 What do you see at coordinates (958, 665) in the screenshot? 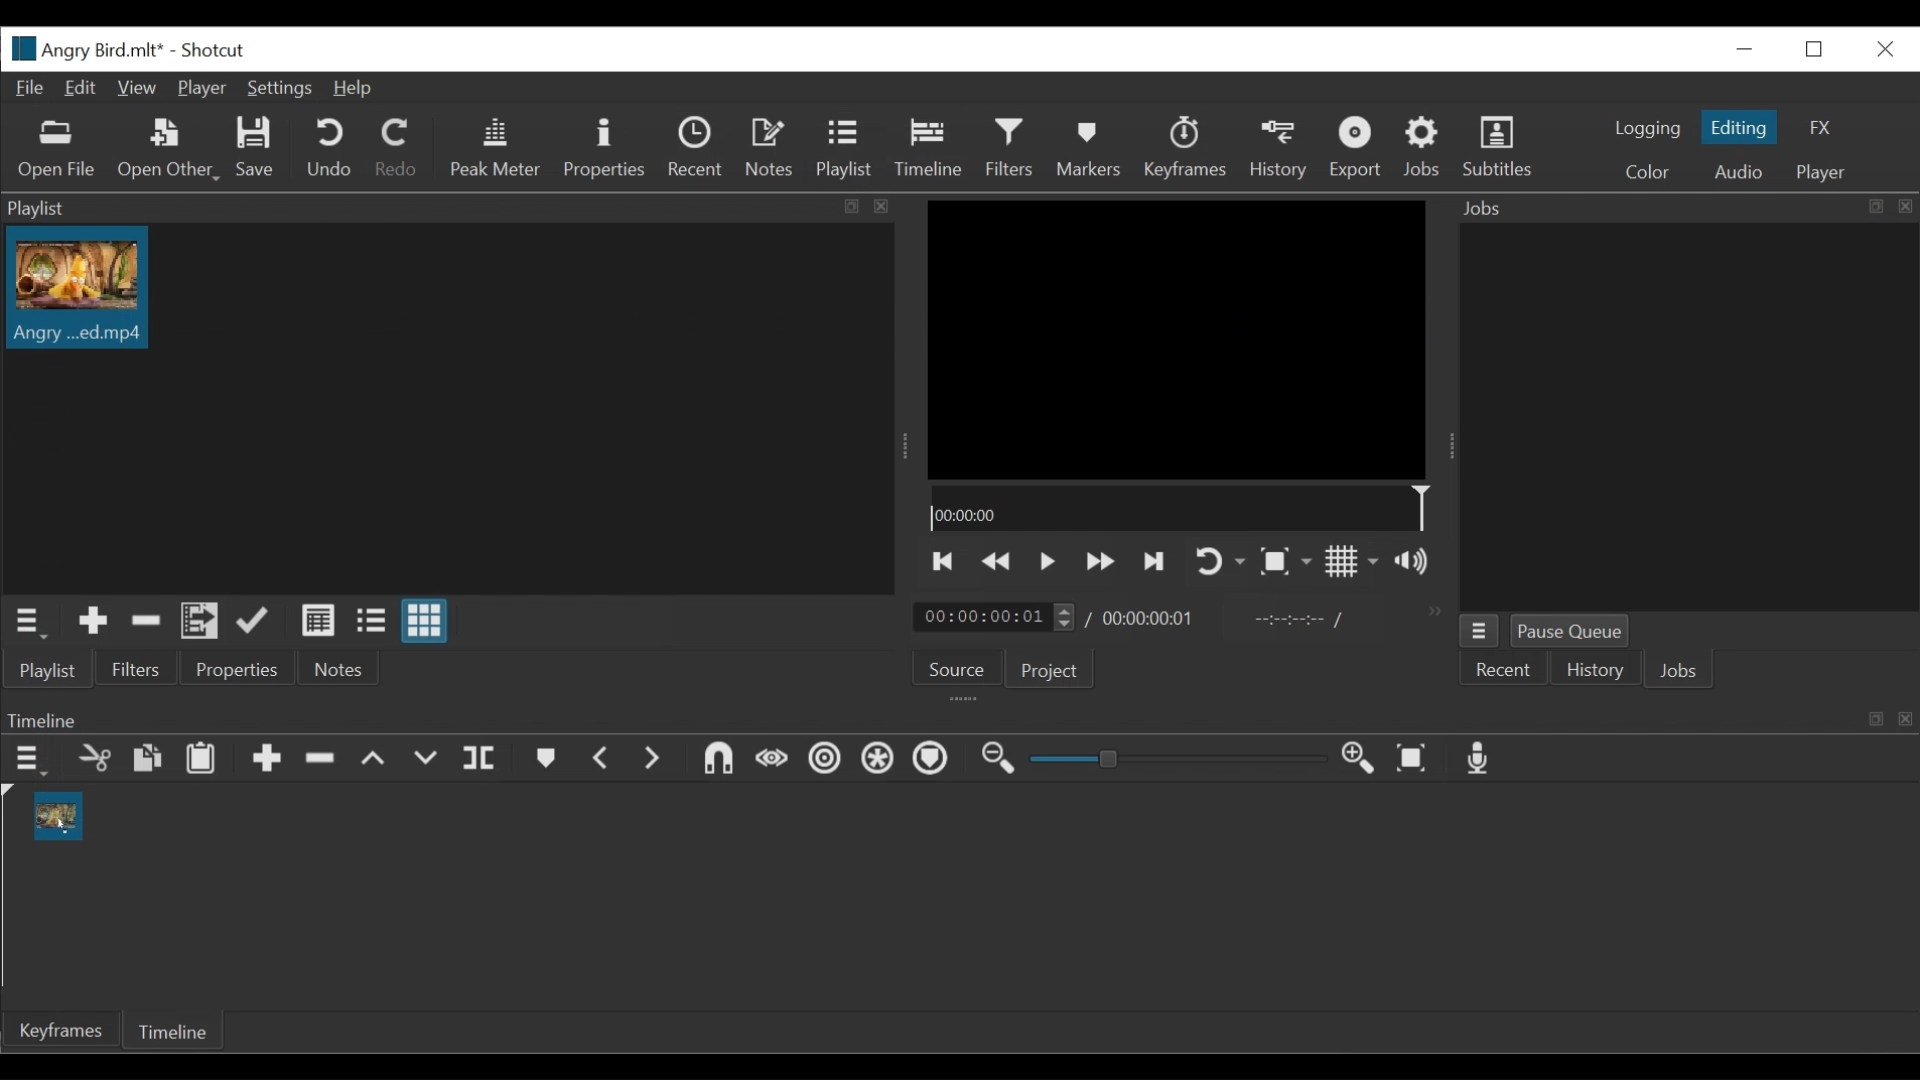
I see `Source` at bounding box center [958, 665].